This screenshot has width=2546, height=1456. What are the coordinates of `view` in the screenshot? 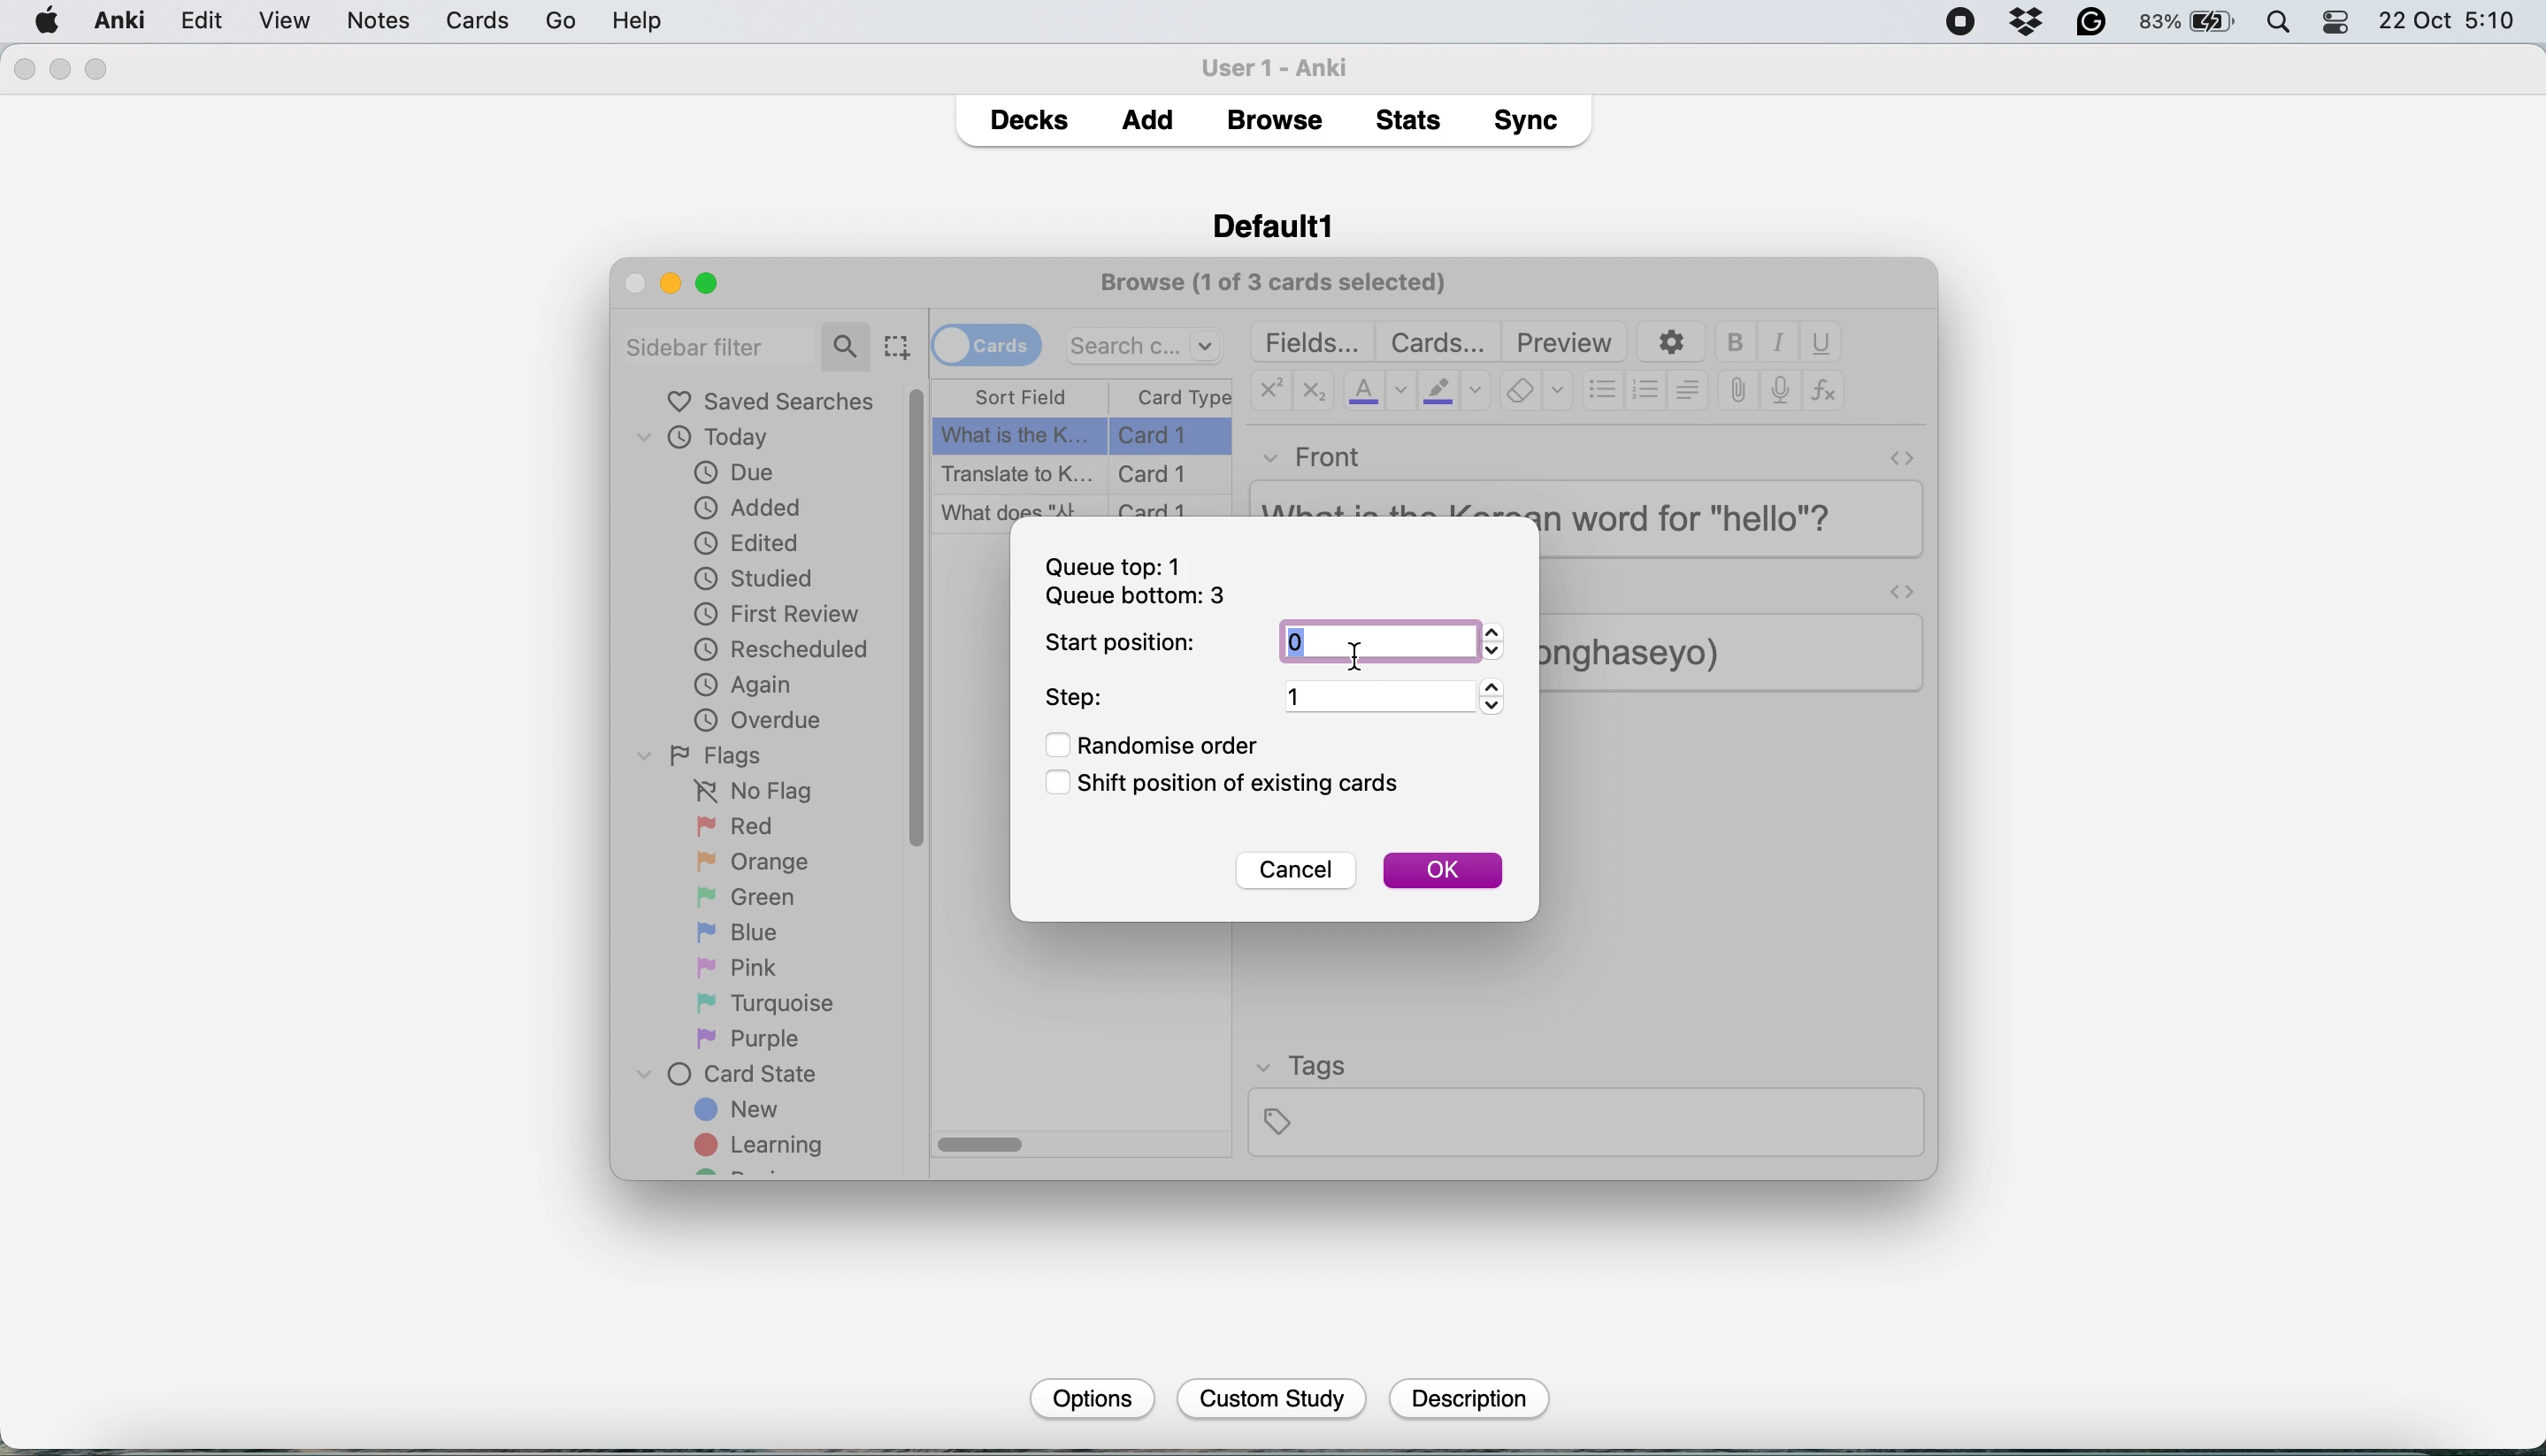 It's located at (365, 23).